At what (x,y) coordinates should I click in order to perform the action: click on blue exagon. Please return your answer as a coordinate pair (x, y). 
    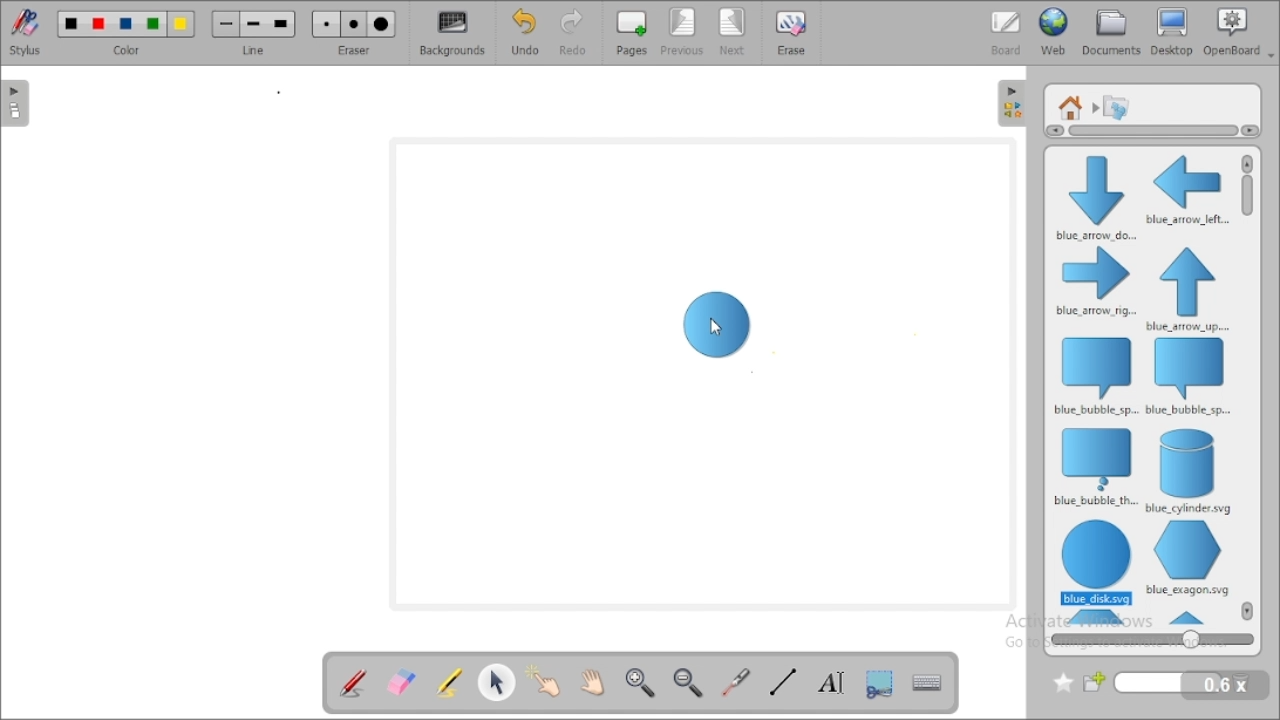
    Looking at the image, I should click on (1187, 558).